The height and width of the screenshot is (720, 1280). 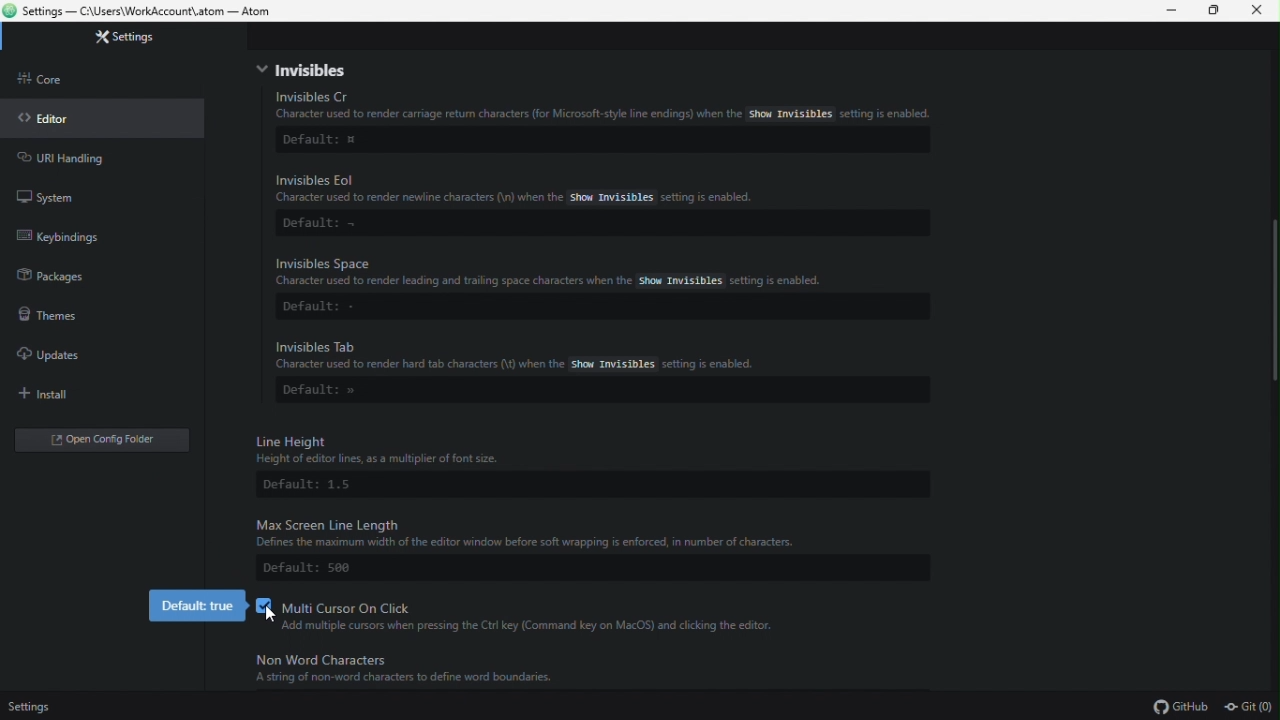 What do you see at coordinates (60, 355) in the screenshot?
I see ` update` at bounding box center [60, 355].